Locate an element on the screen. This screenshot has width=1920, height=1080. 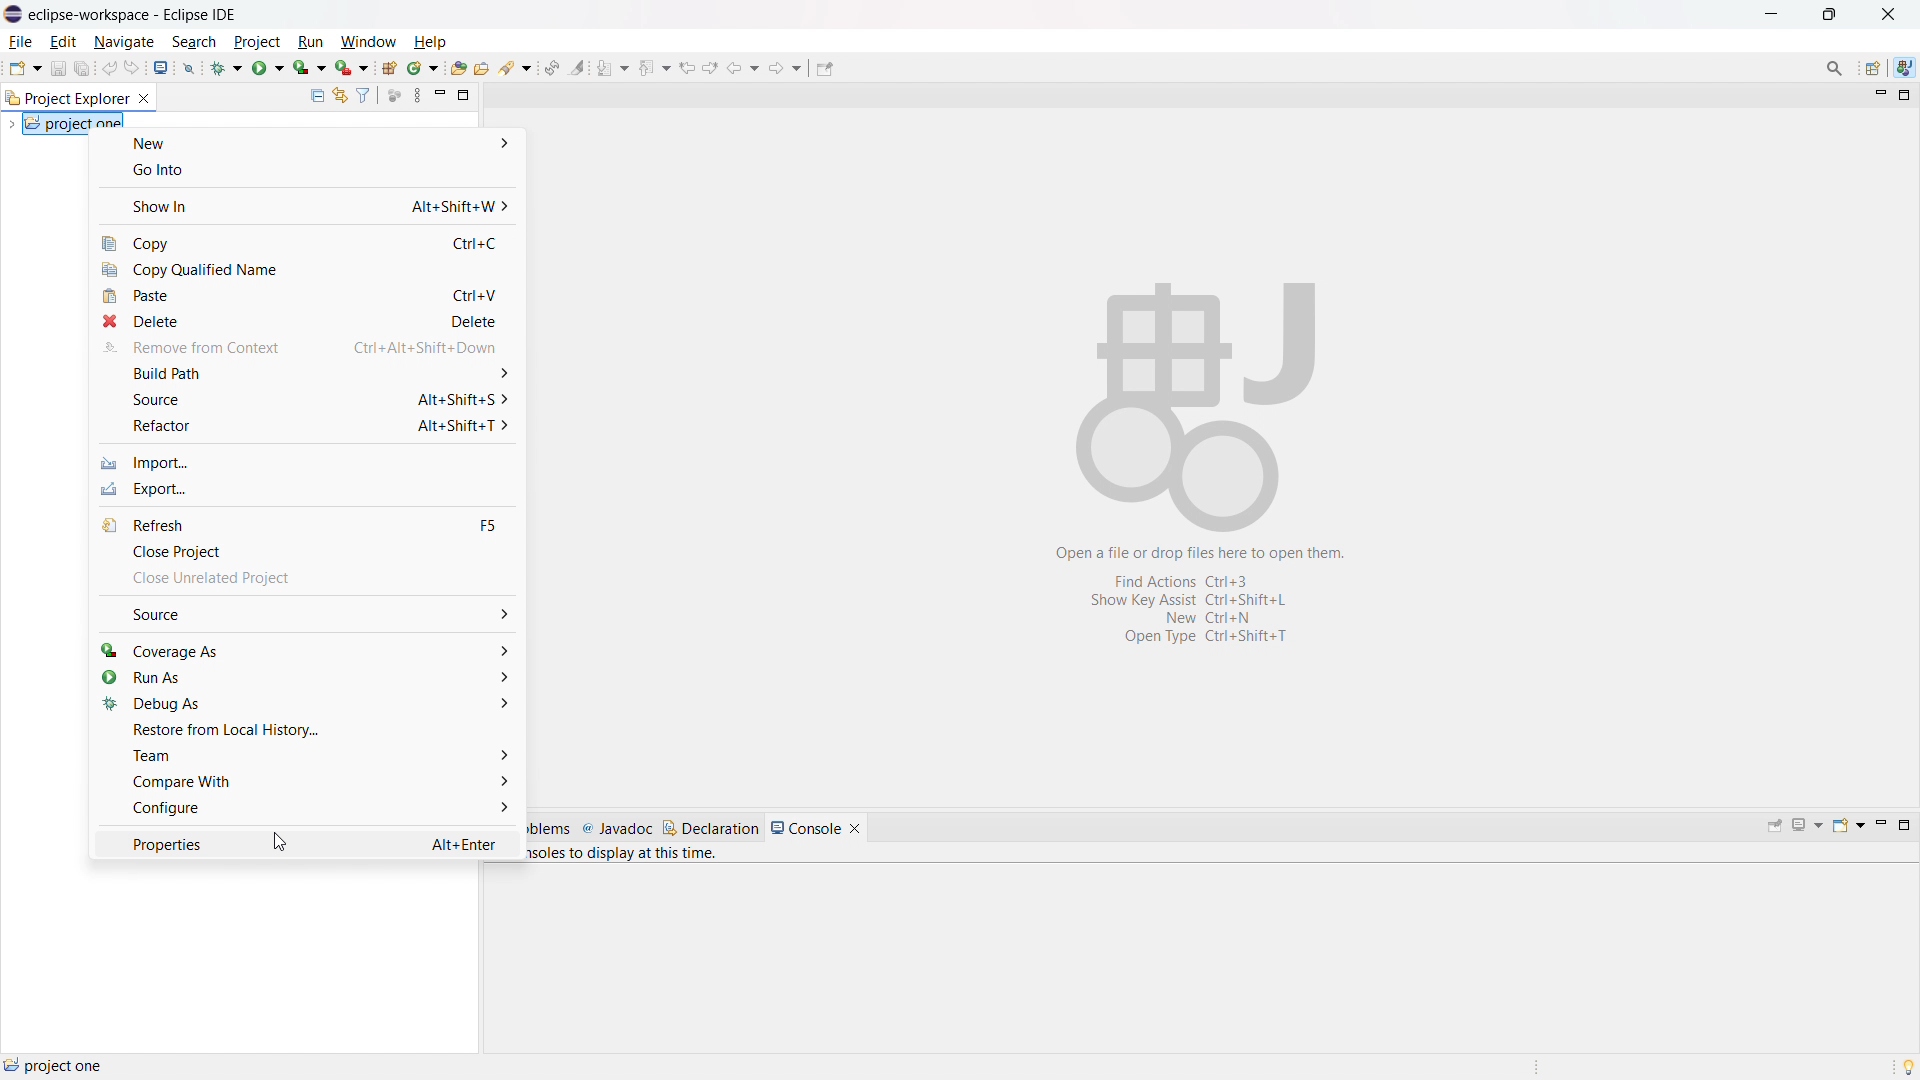
toggle ant editor auto reconcile is located at coordinates (551, 67).